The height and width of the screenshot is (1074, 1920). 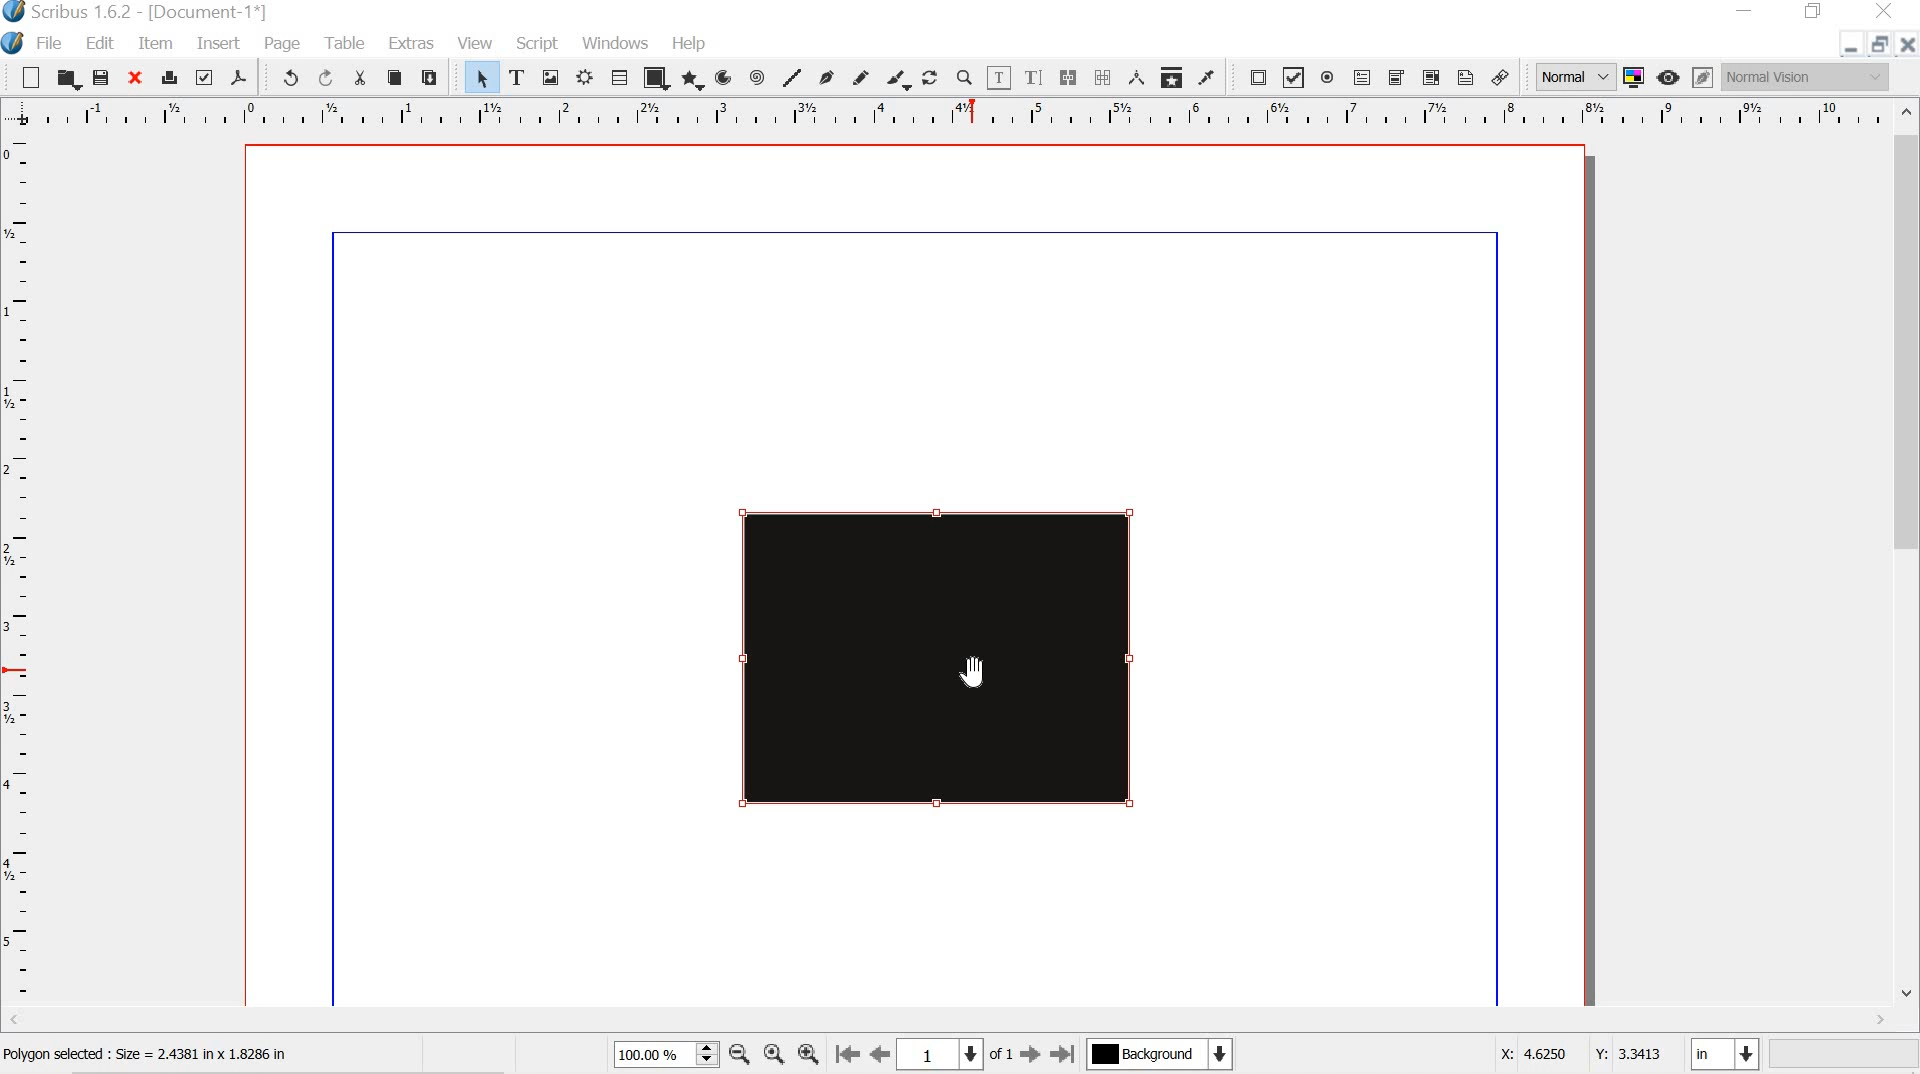 What do you see at coordinates (1295, 76) in the screenshot?
I see `pdf check box` at bounding box center [1295, 76].